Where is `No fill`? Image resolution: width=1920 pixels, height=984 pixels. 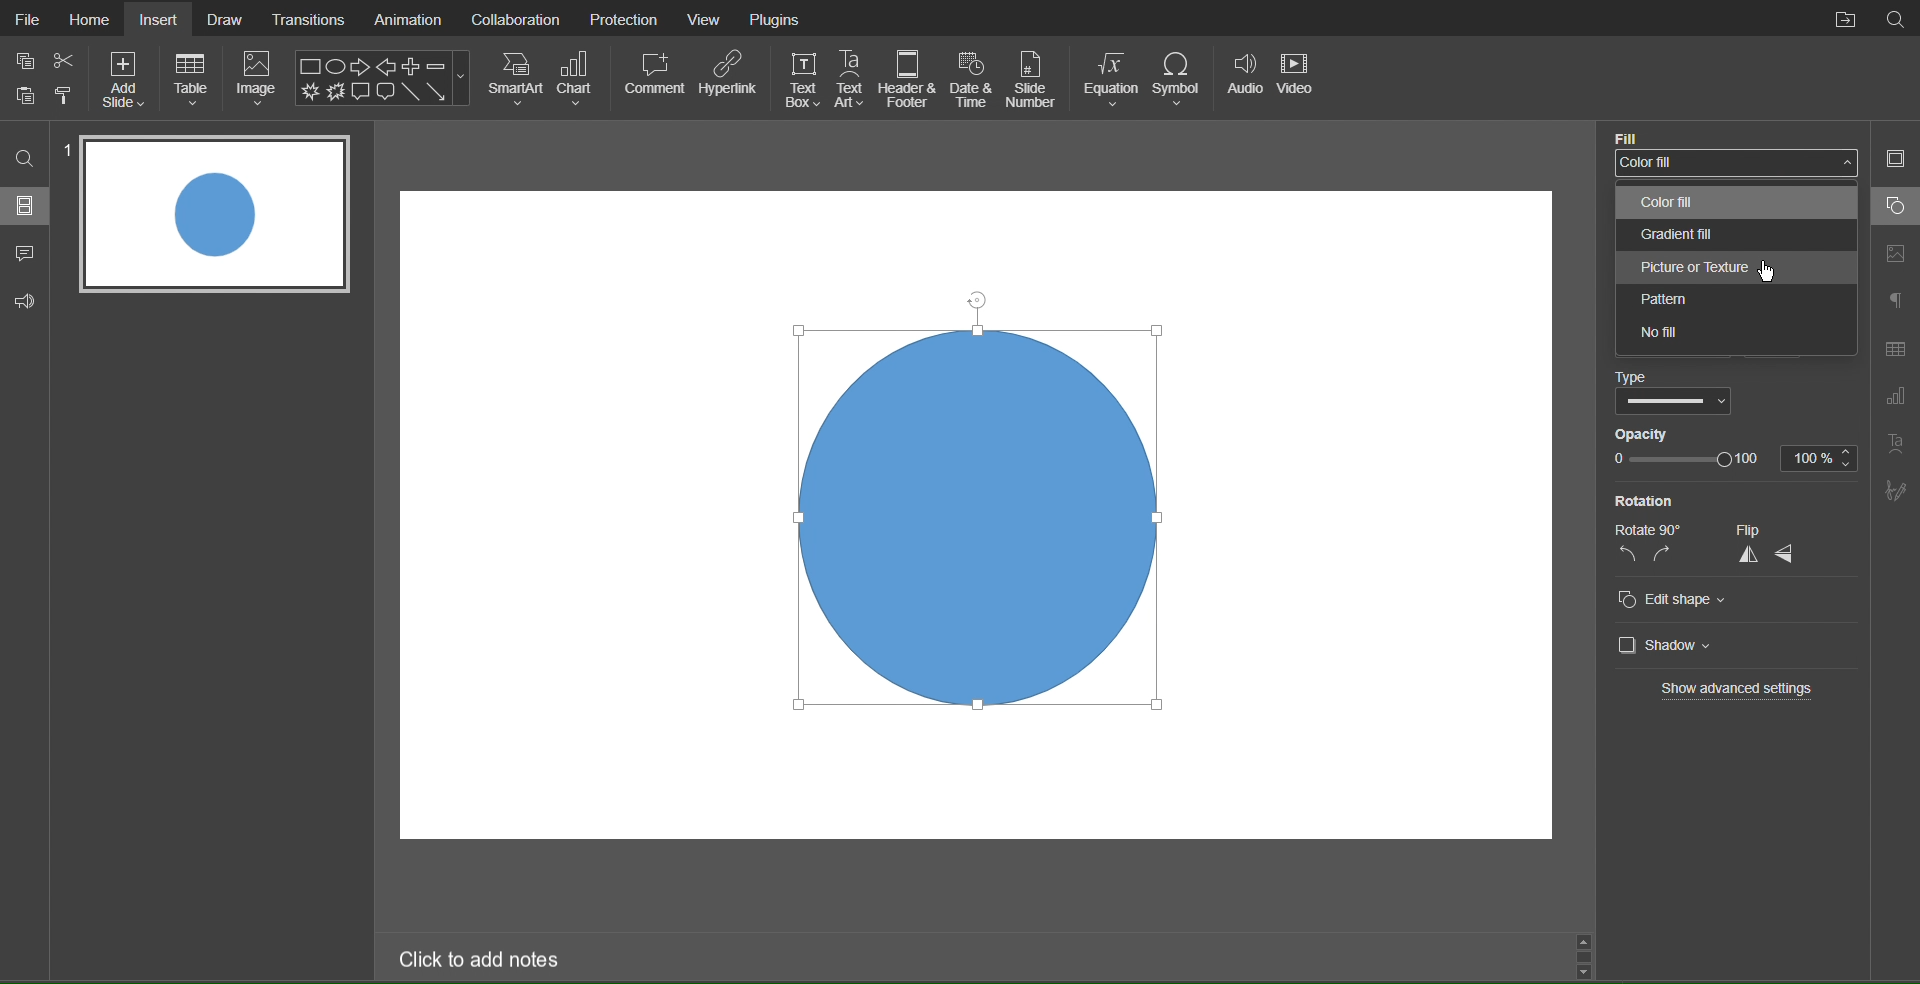
No fill is located at coordinates (1737, 337).